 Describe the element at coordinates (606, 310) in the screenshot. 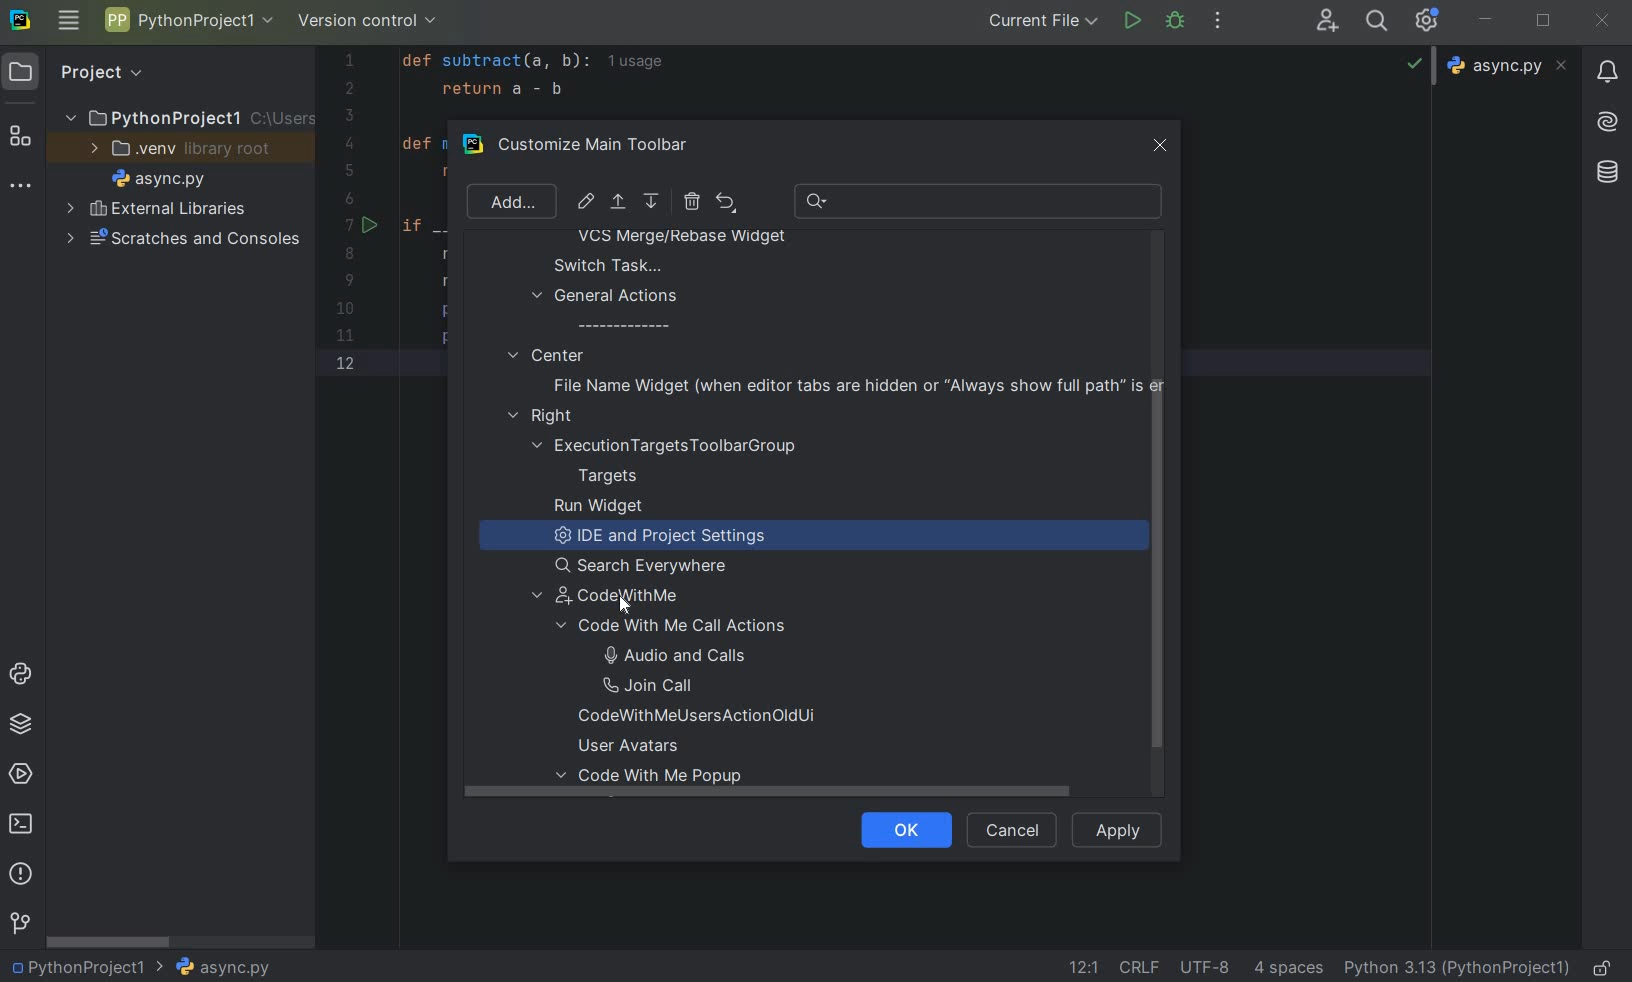

I see `general actions` at that location.